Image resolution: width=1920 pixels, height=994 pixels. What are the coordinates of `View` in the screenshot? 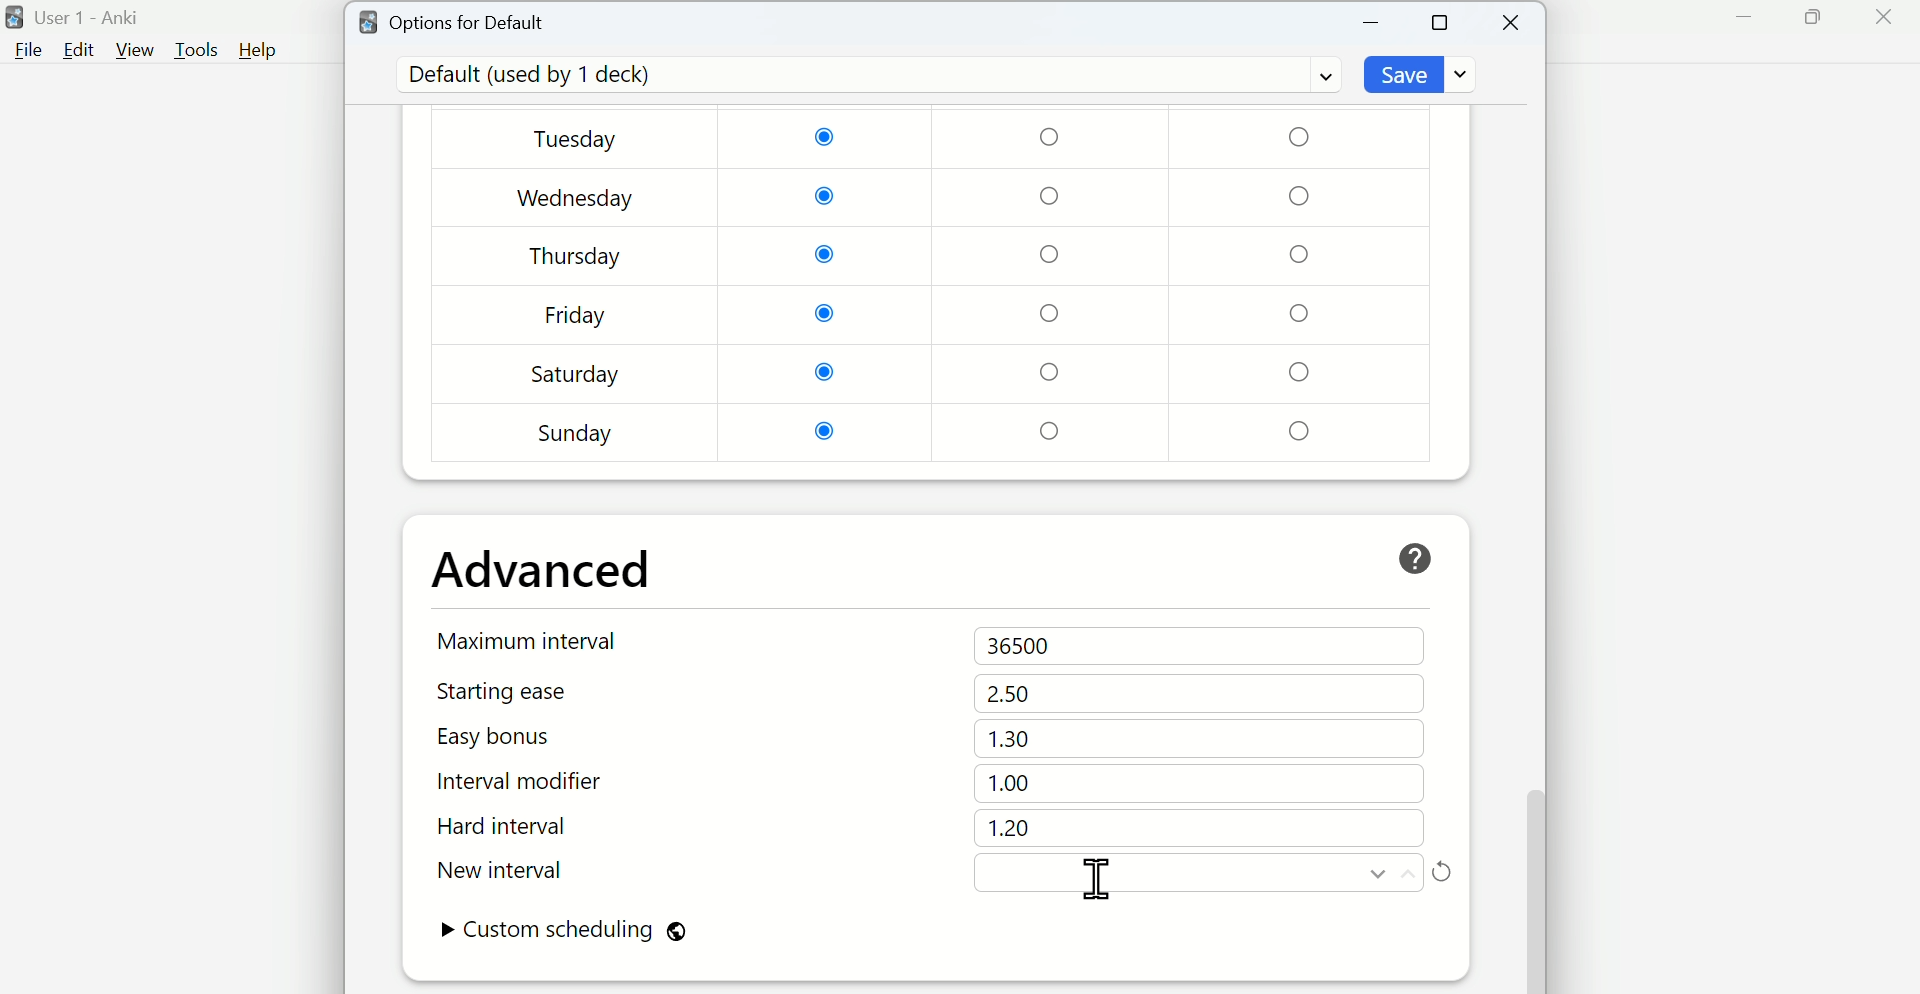 It's located at (135, 50).